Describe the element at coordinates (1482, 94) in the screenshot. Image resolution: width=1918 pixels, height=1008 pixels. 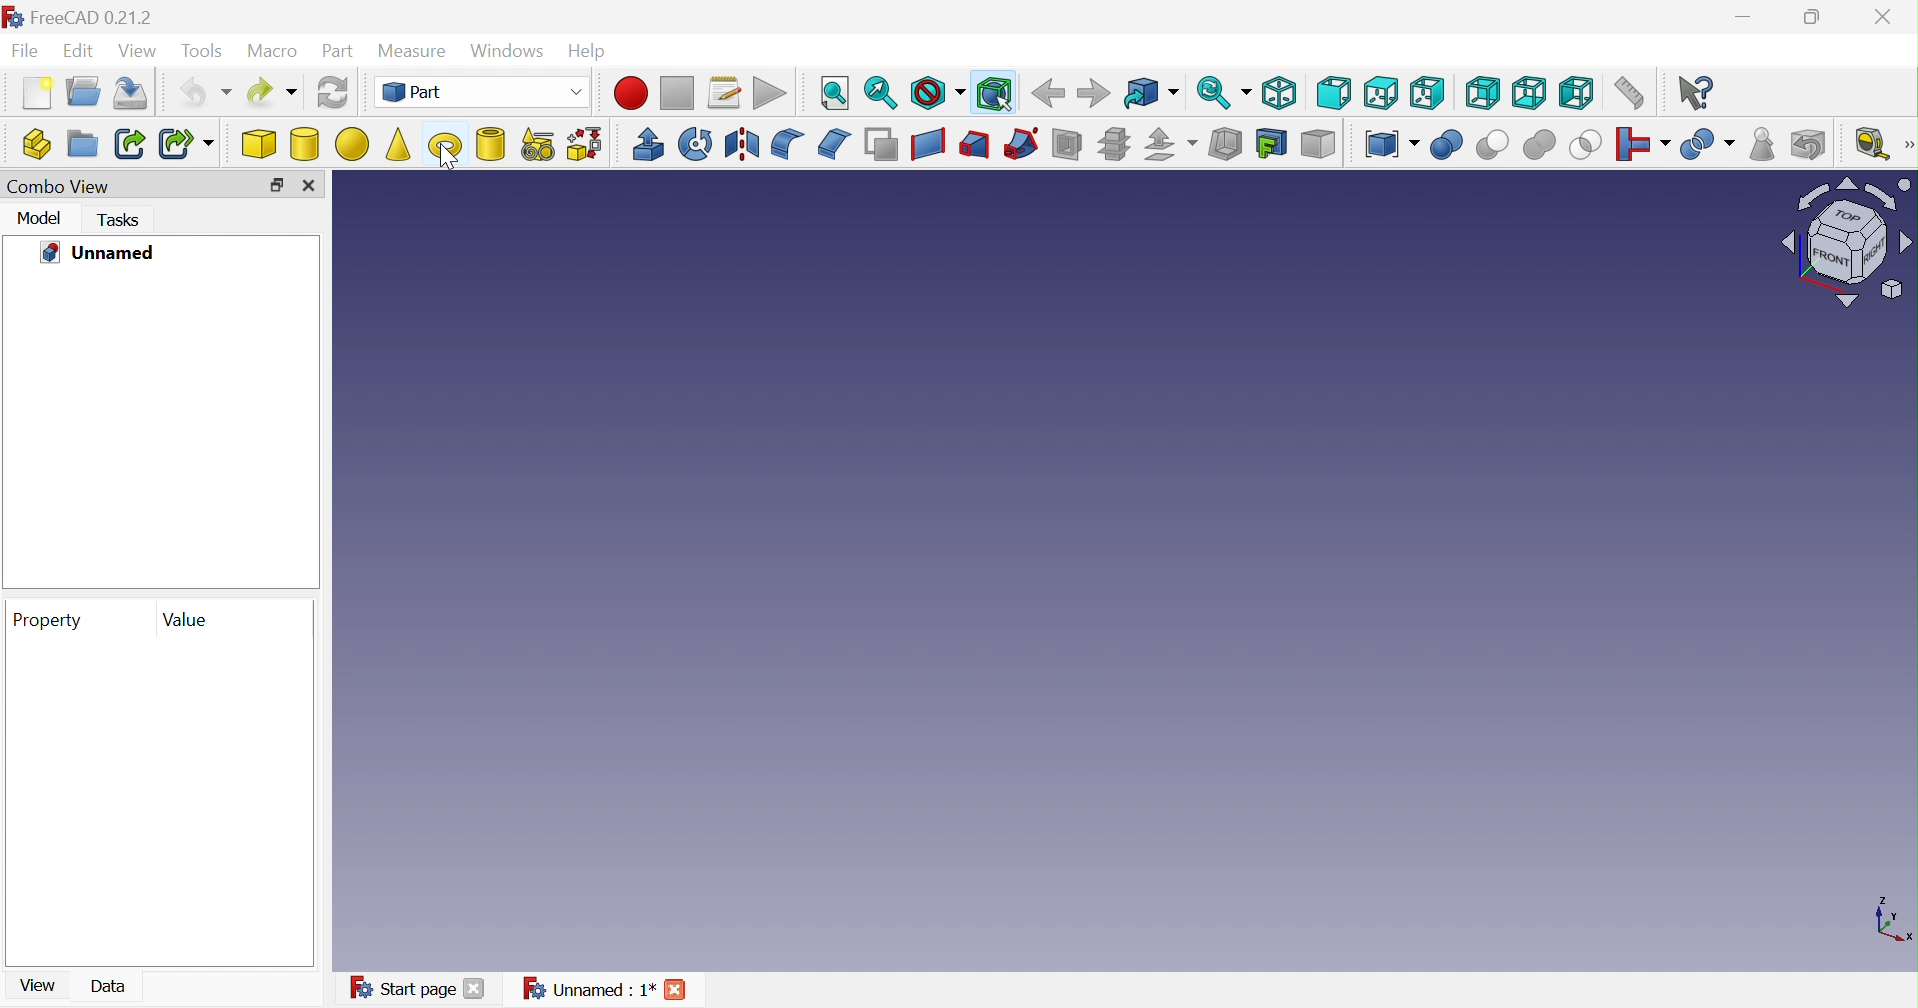
I see `Rear` at that location.